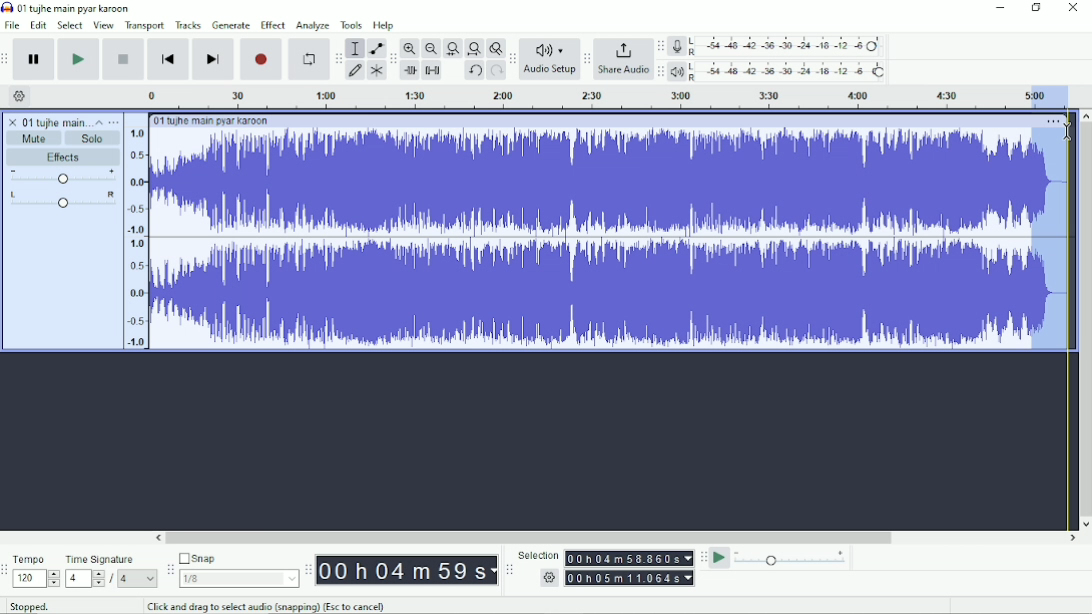  I want to click on Volume, so click(63, 177).